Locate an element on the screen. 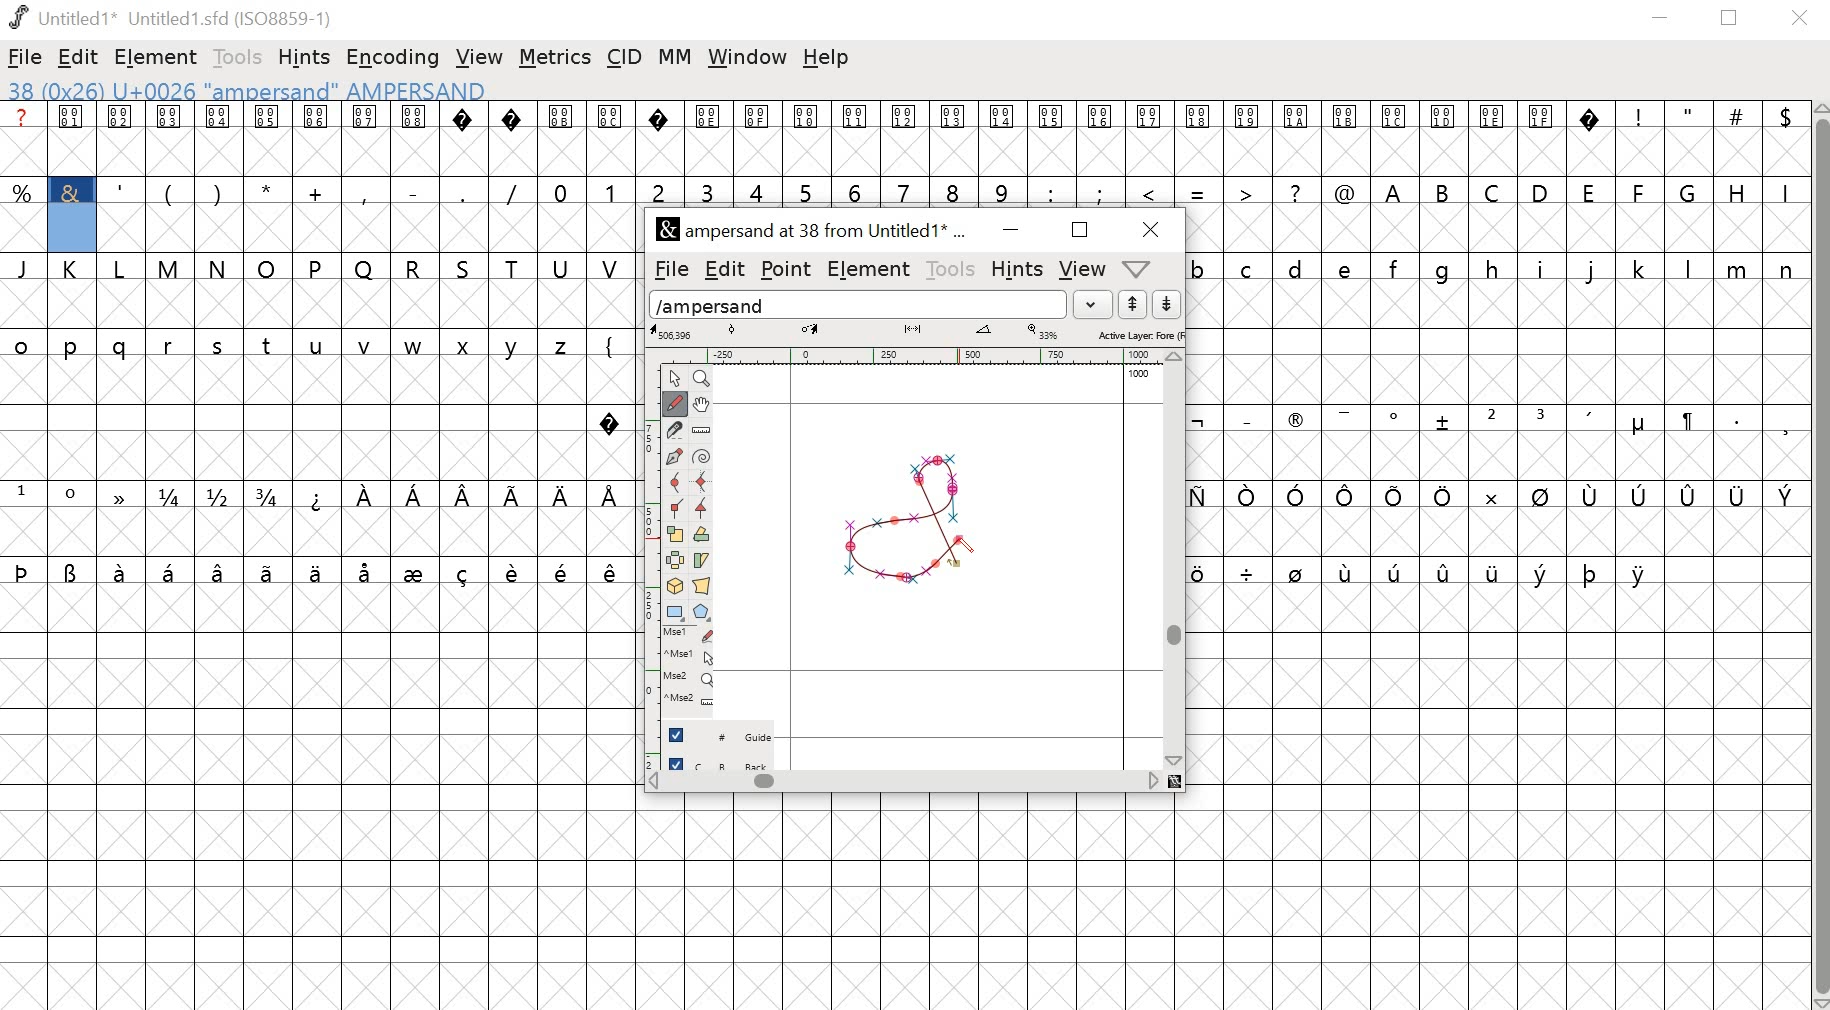 This screenshot has height=1010, width=1830. o is located at coordinates (22, 343).